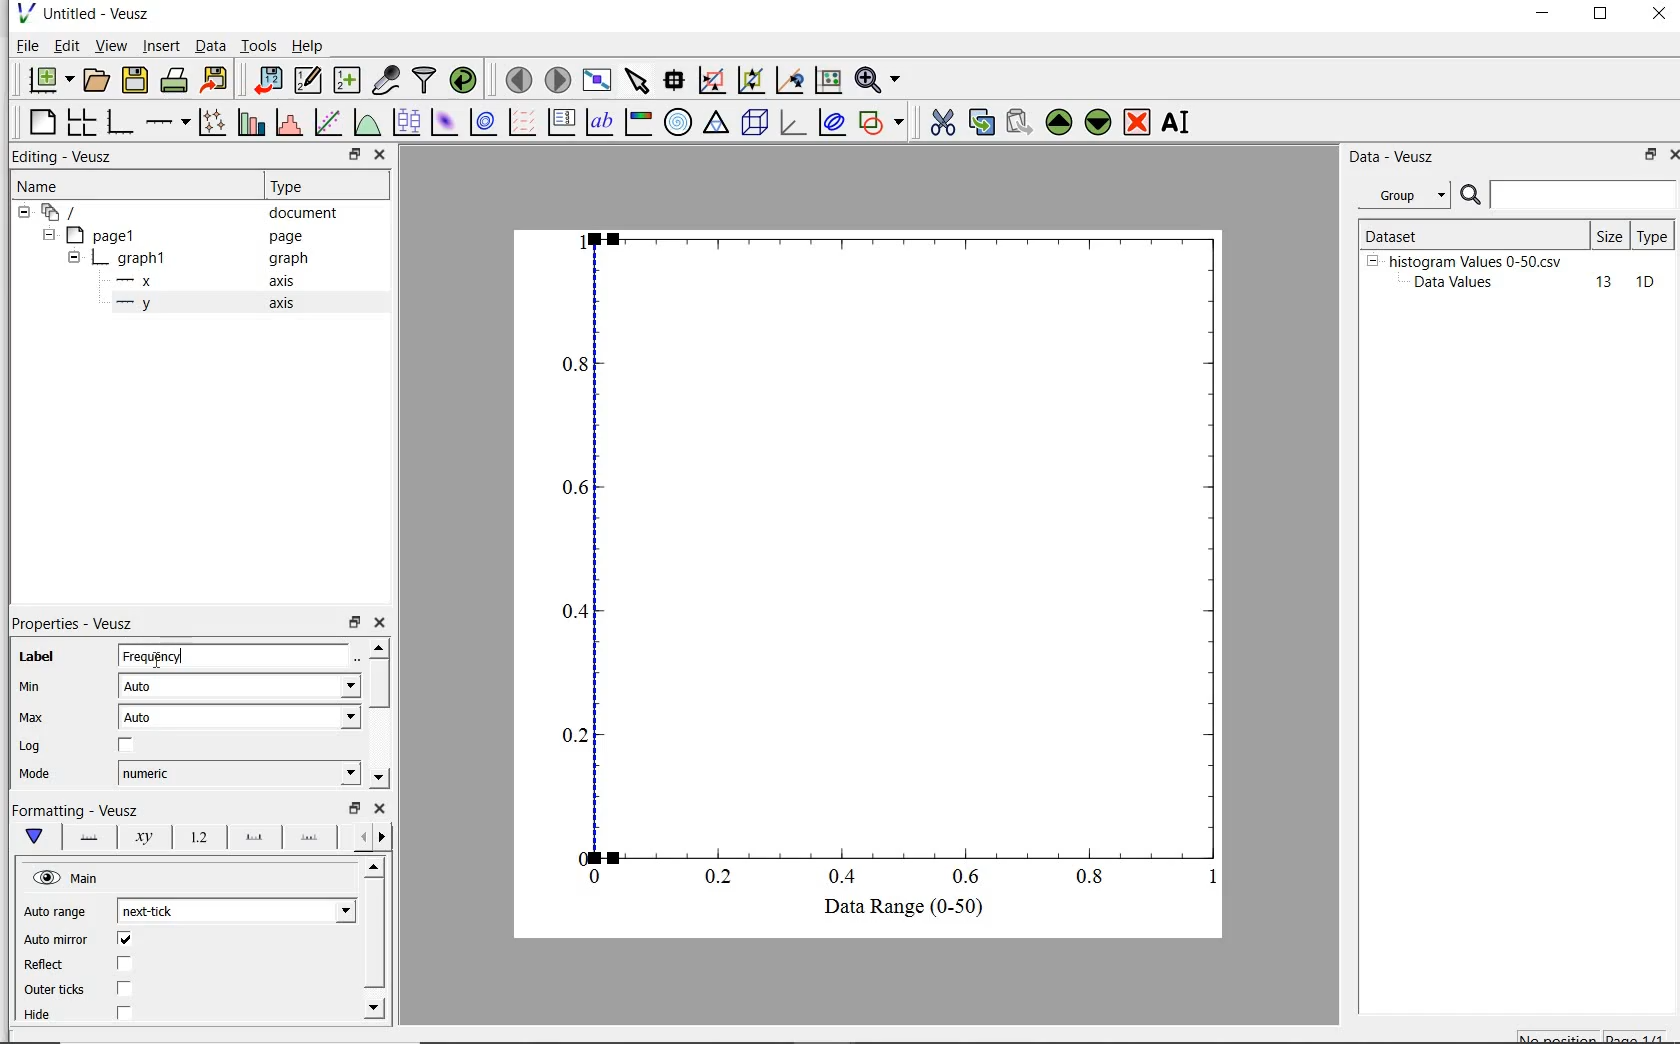 The height and width of the screenshot is (1044, 1680). Describe the element at coordinates (161, 46) in the screenshot. I see `insert` at that location.